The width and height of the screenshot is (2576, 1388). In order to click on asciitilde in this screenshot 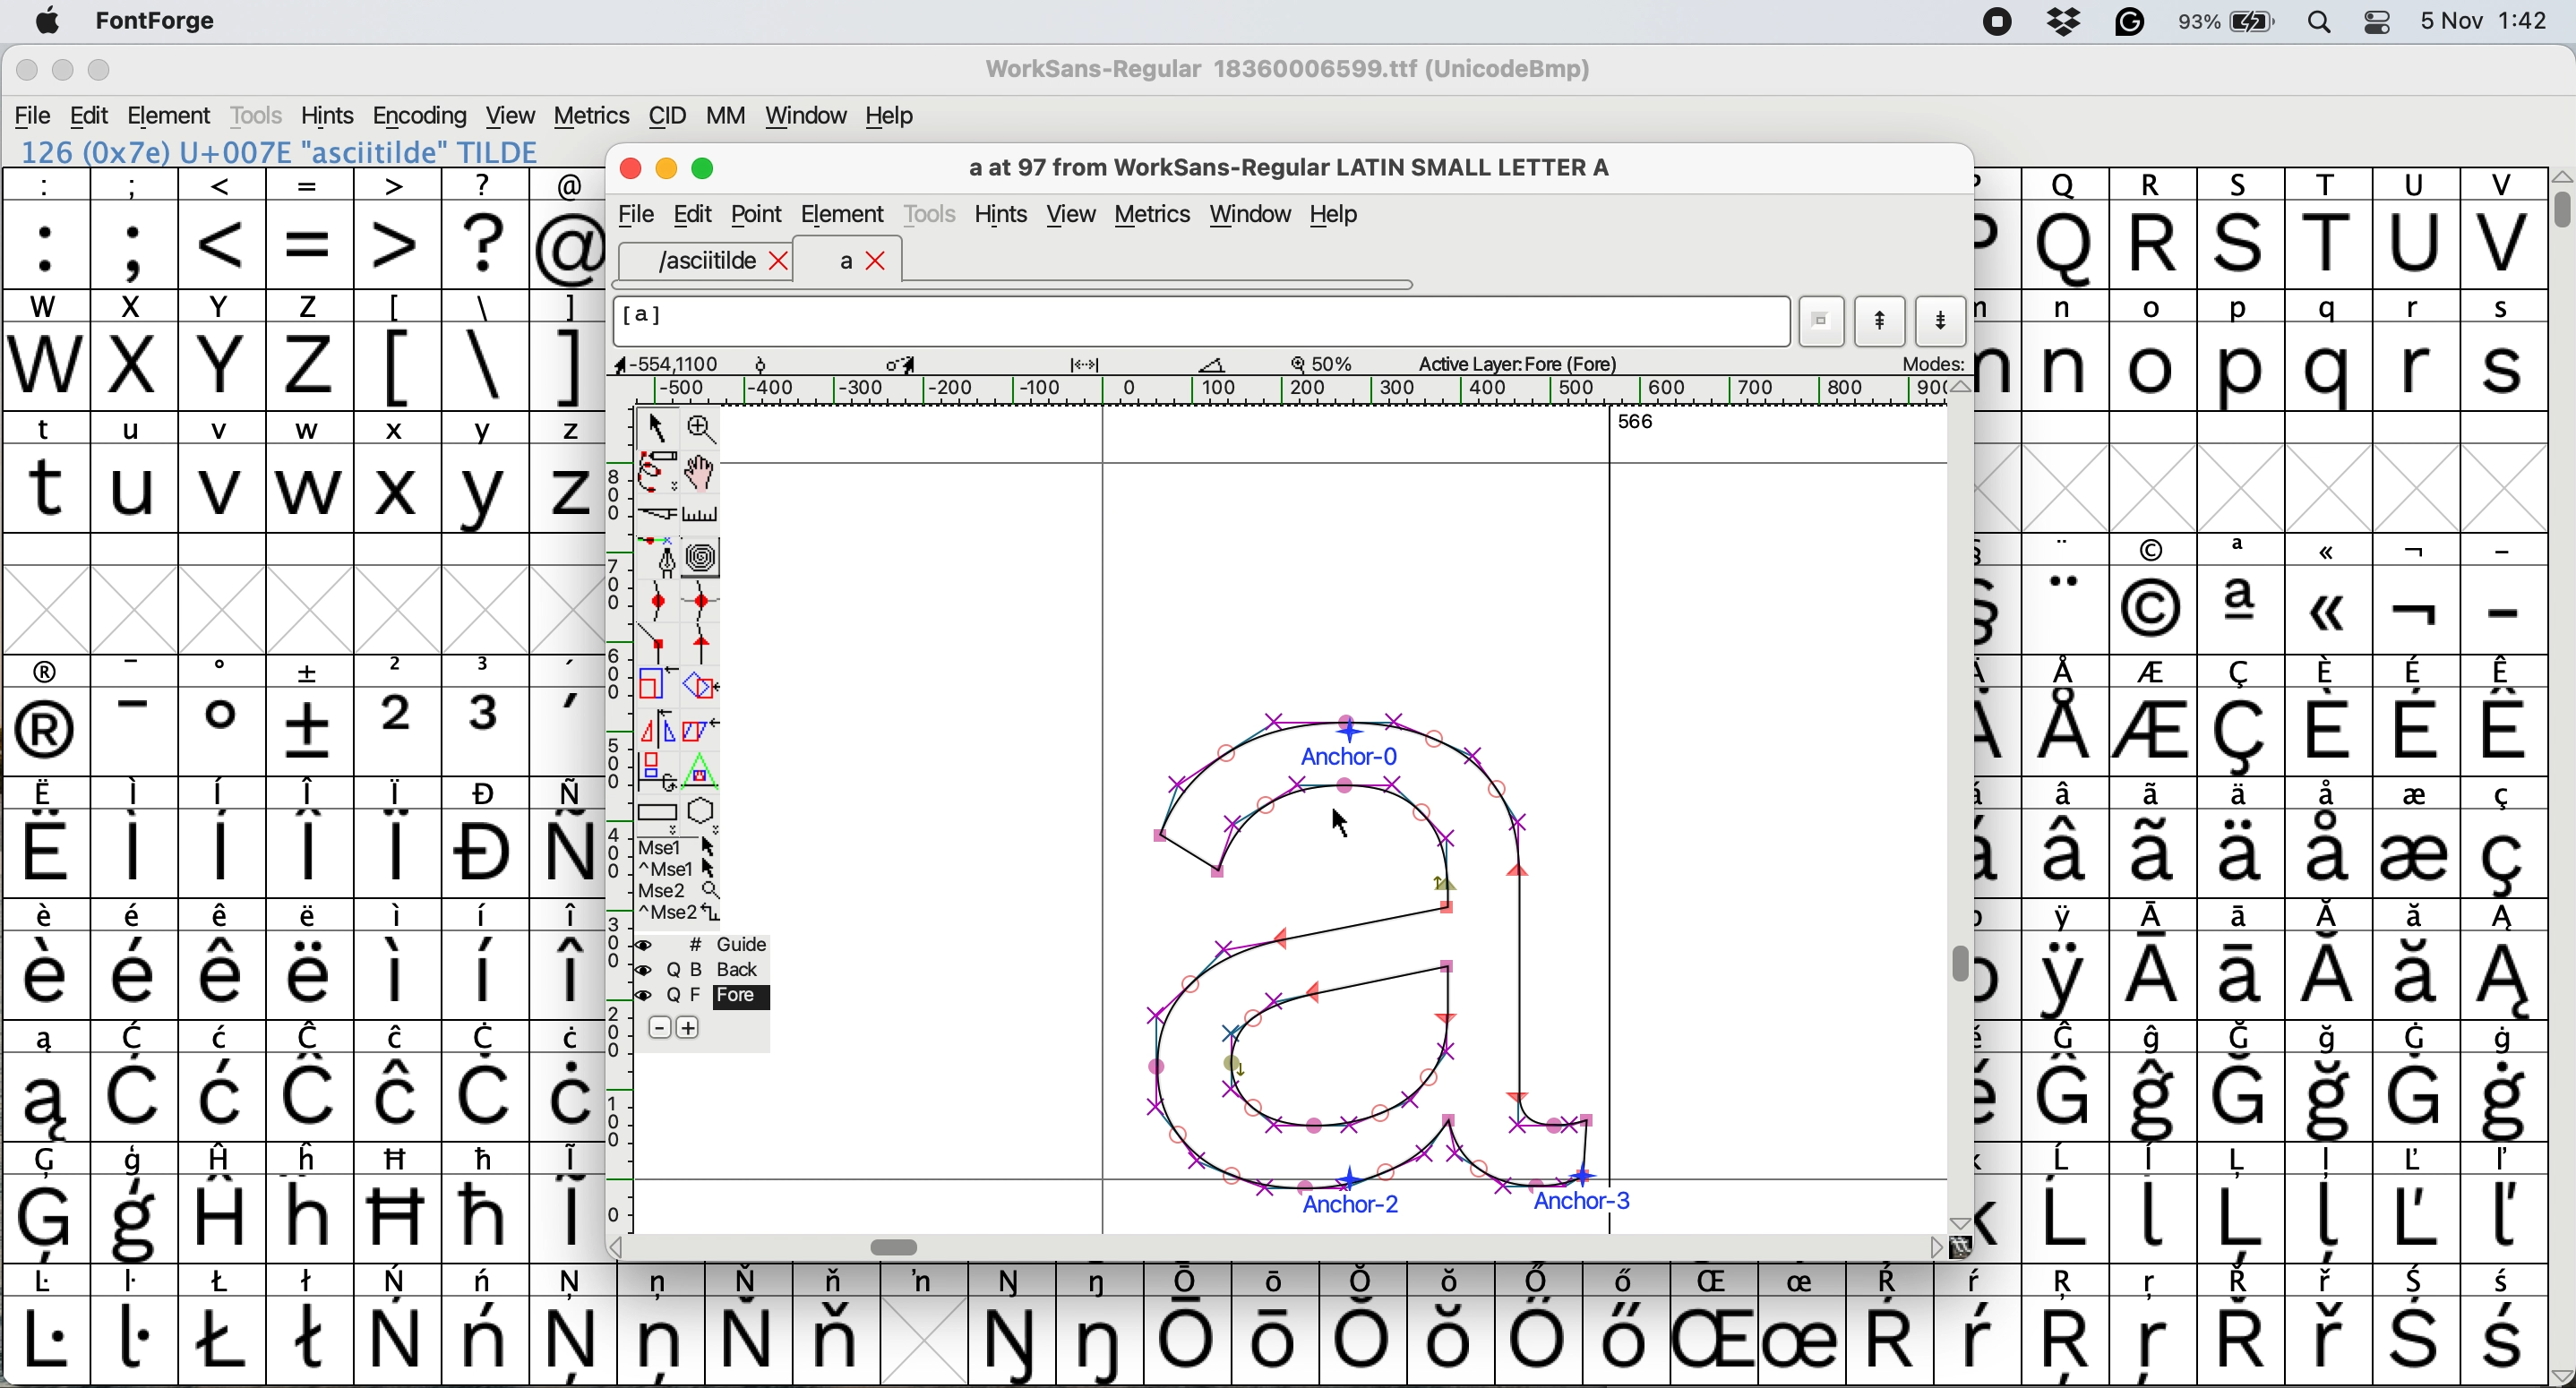, I will do `click(719, 261)`.